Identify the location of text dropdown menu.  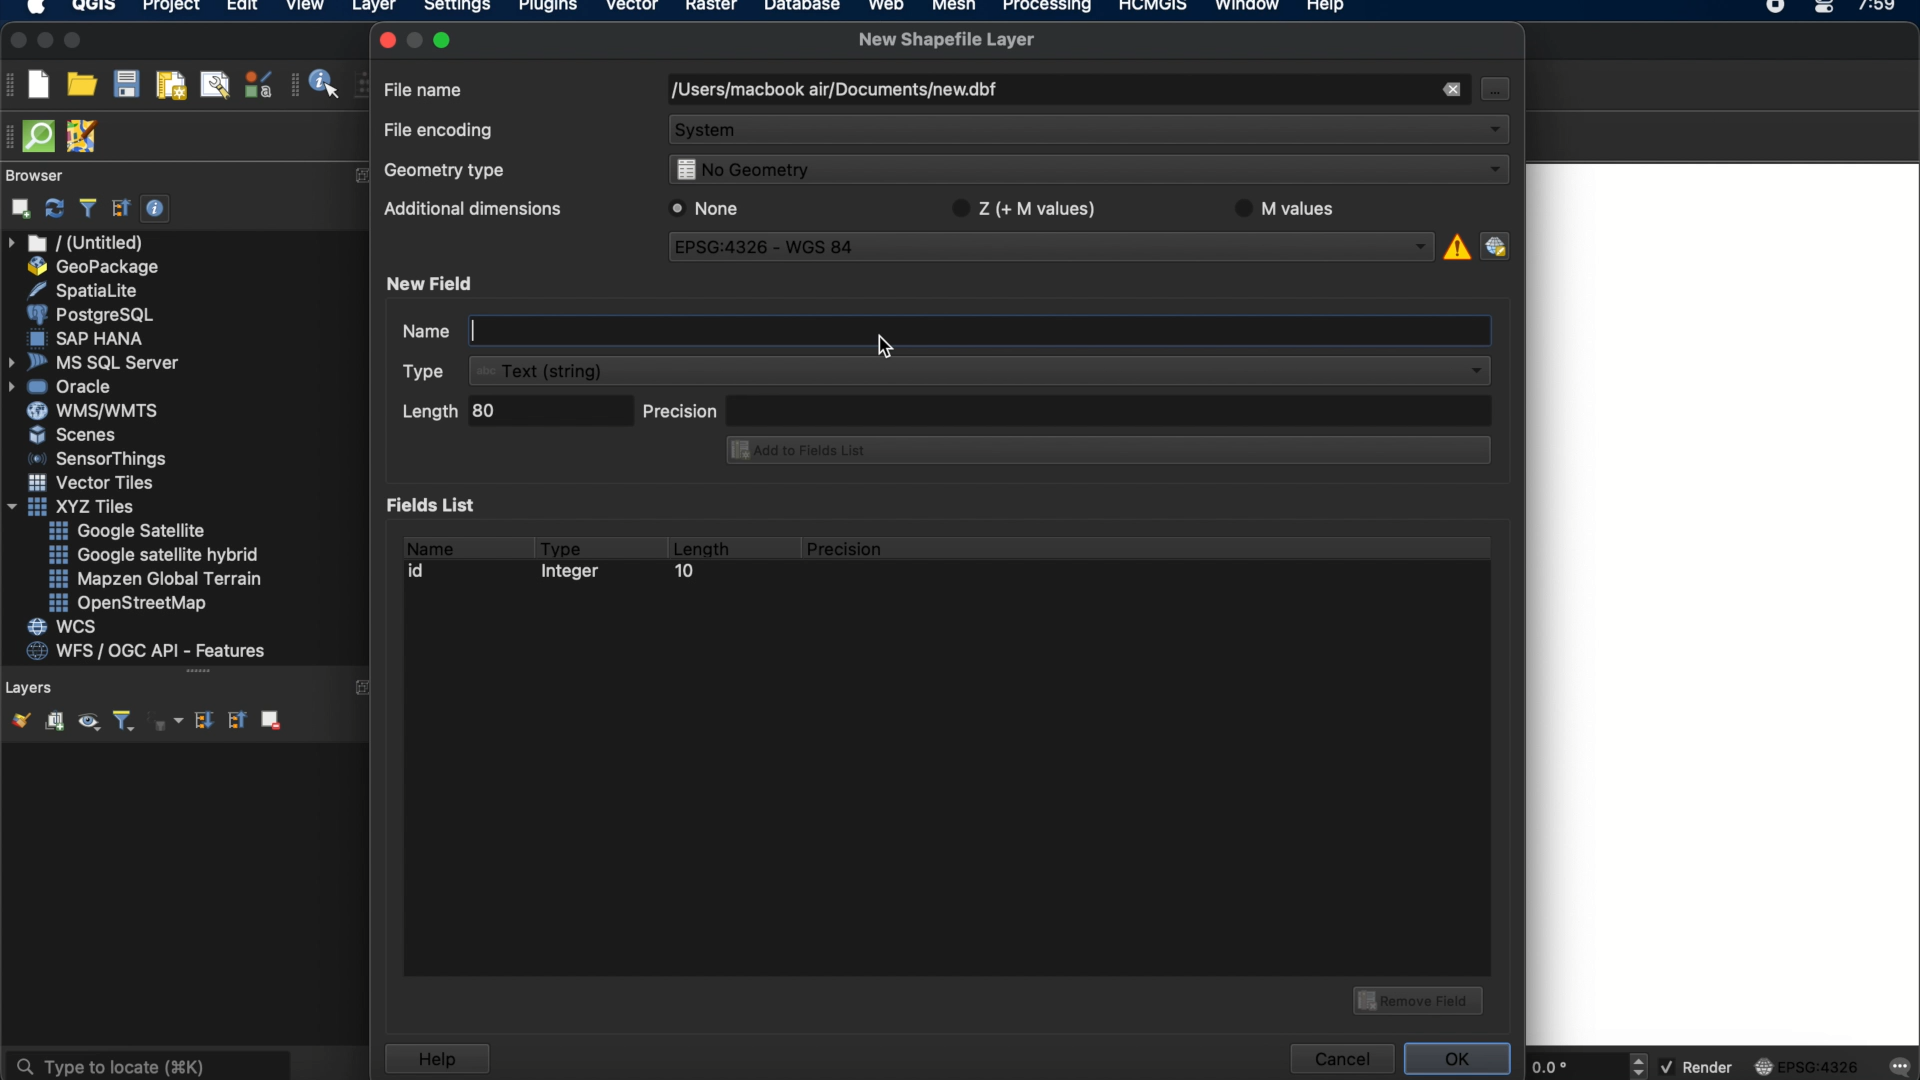
(950, 371).